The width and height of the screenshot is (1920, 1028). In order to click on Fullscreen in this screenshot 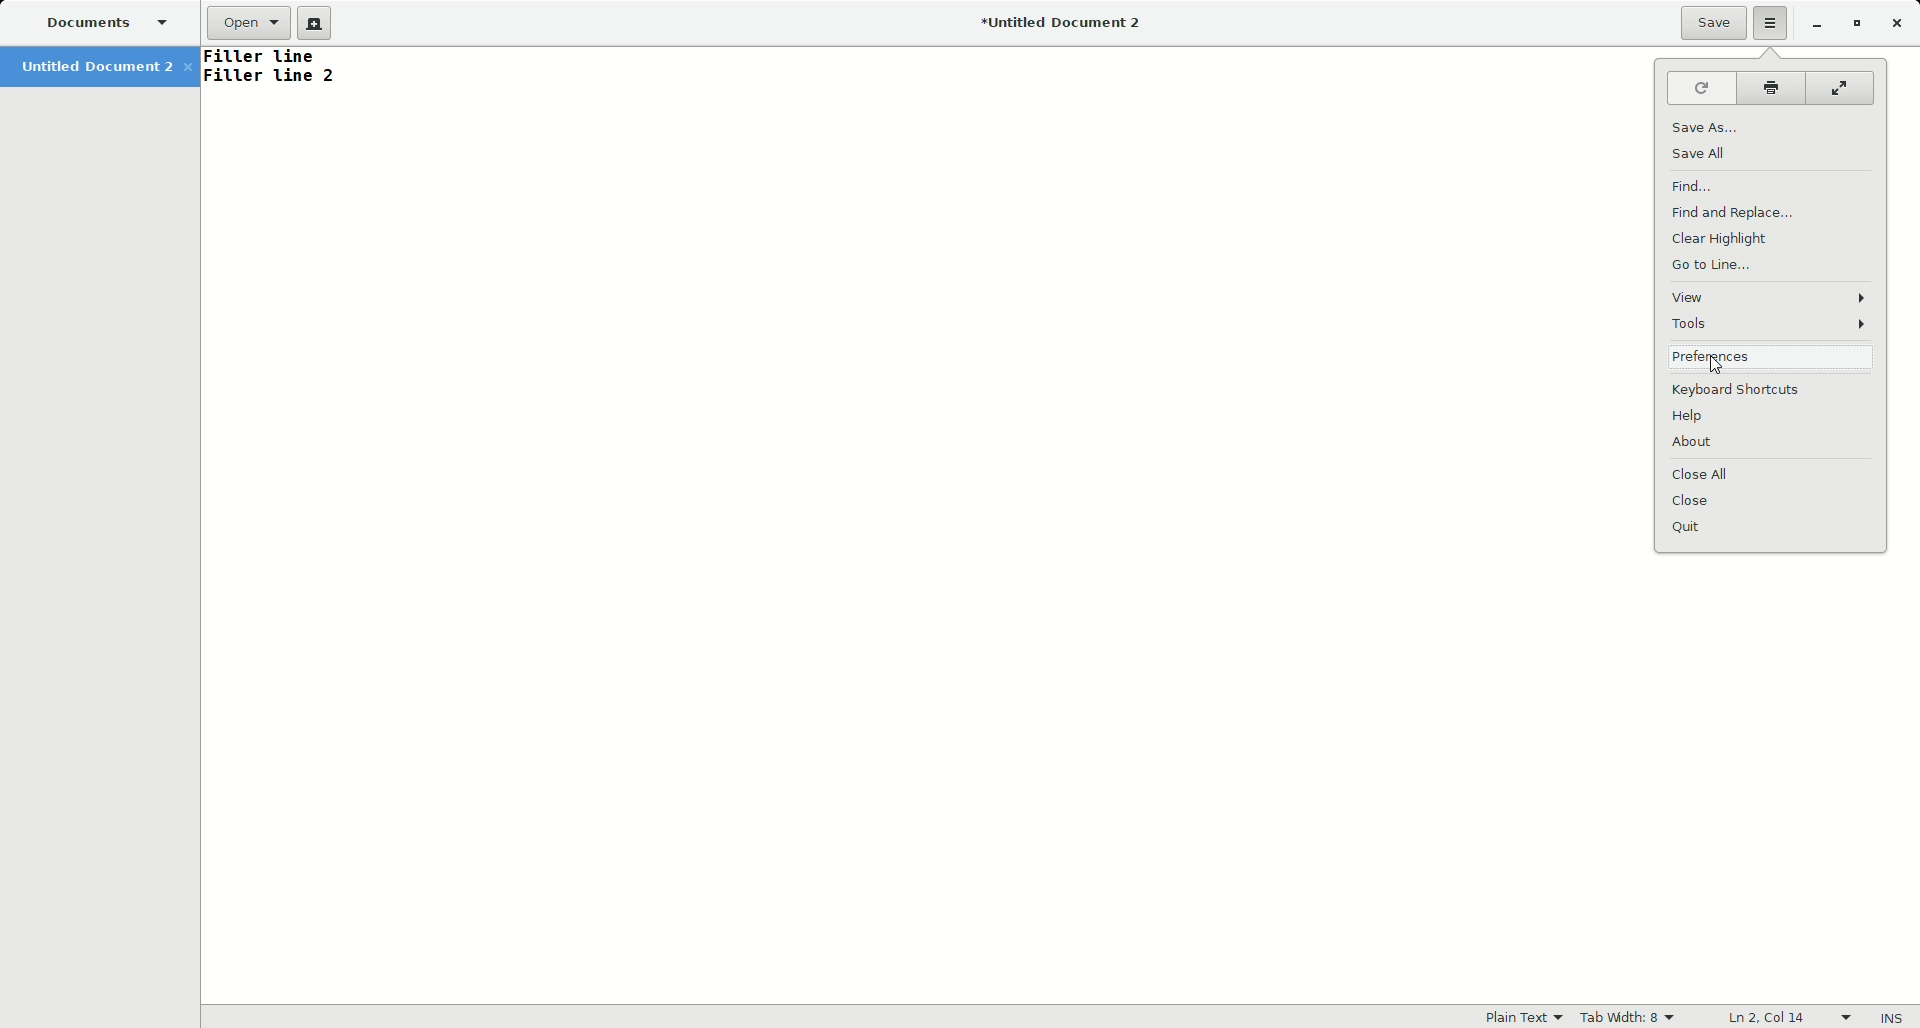, I will do `click(1837, 86)`.